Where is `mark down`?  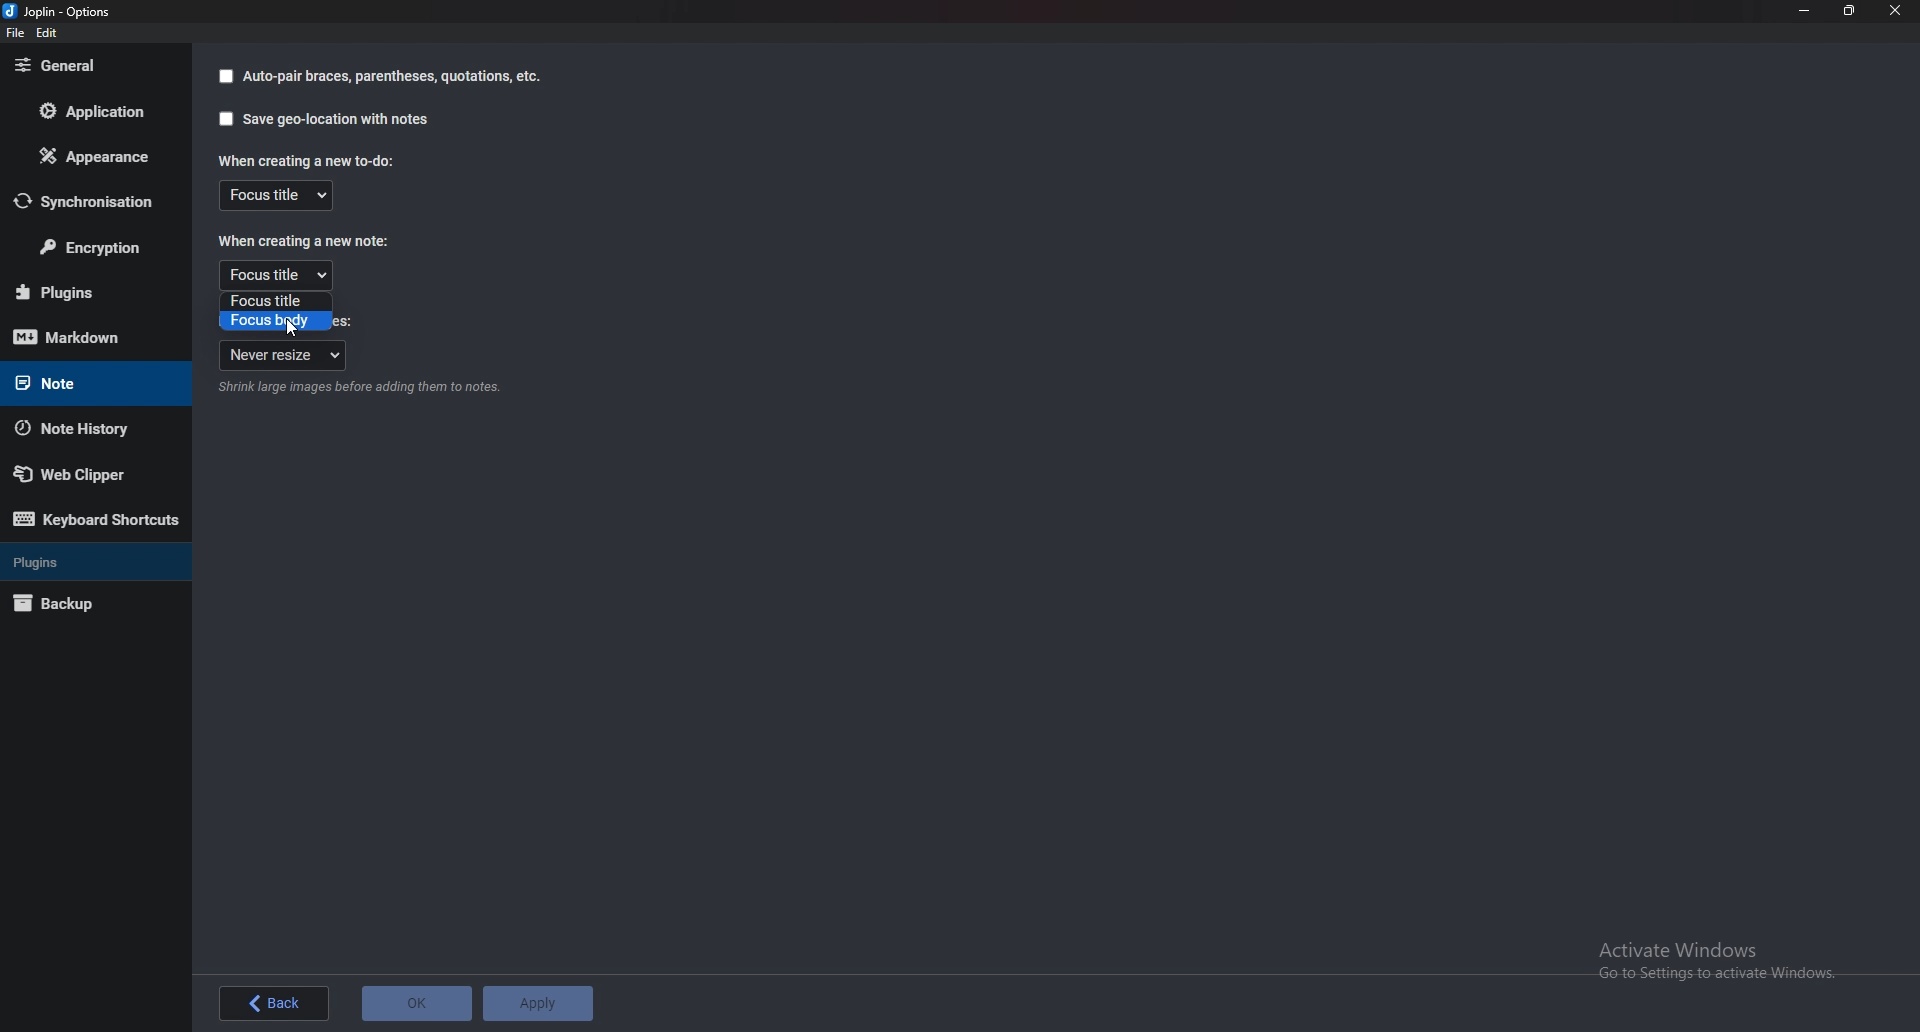 mark down is located at coordinates (83, 338).